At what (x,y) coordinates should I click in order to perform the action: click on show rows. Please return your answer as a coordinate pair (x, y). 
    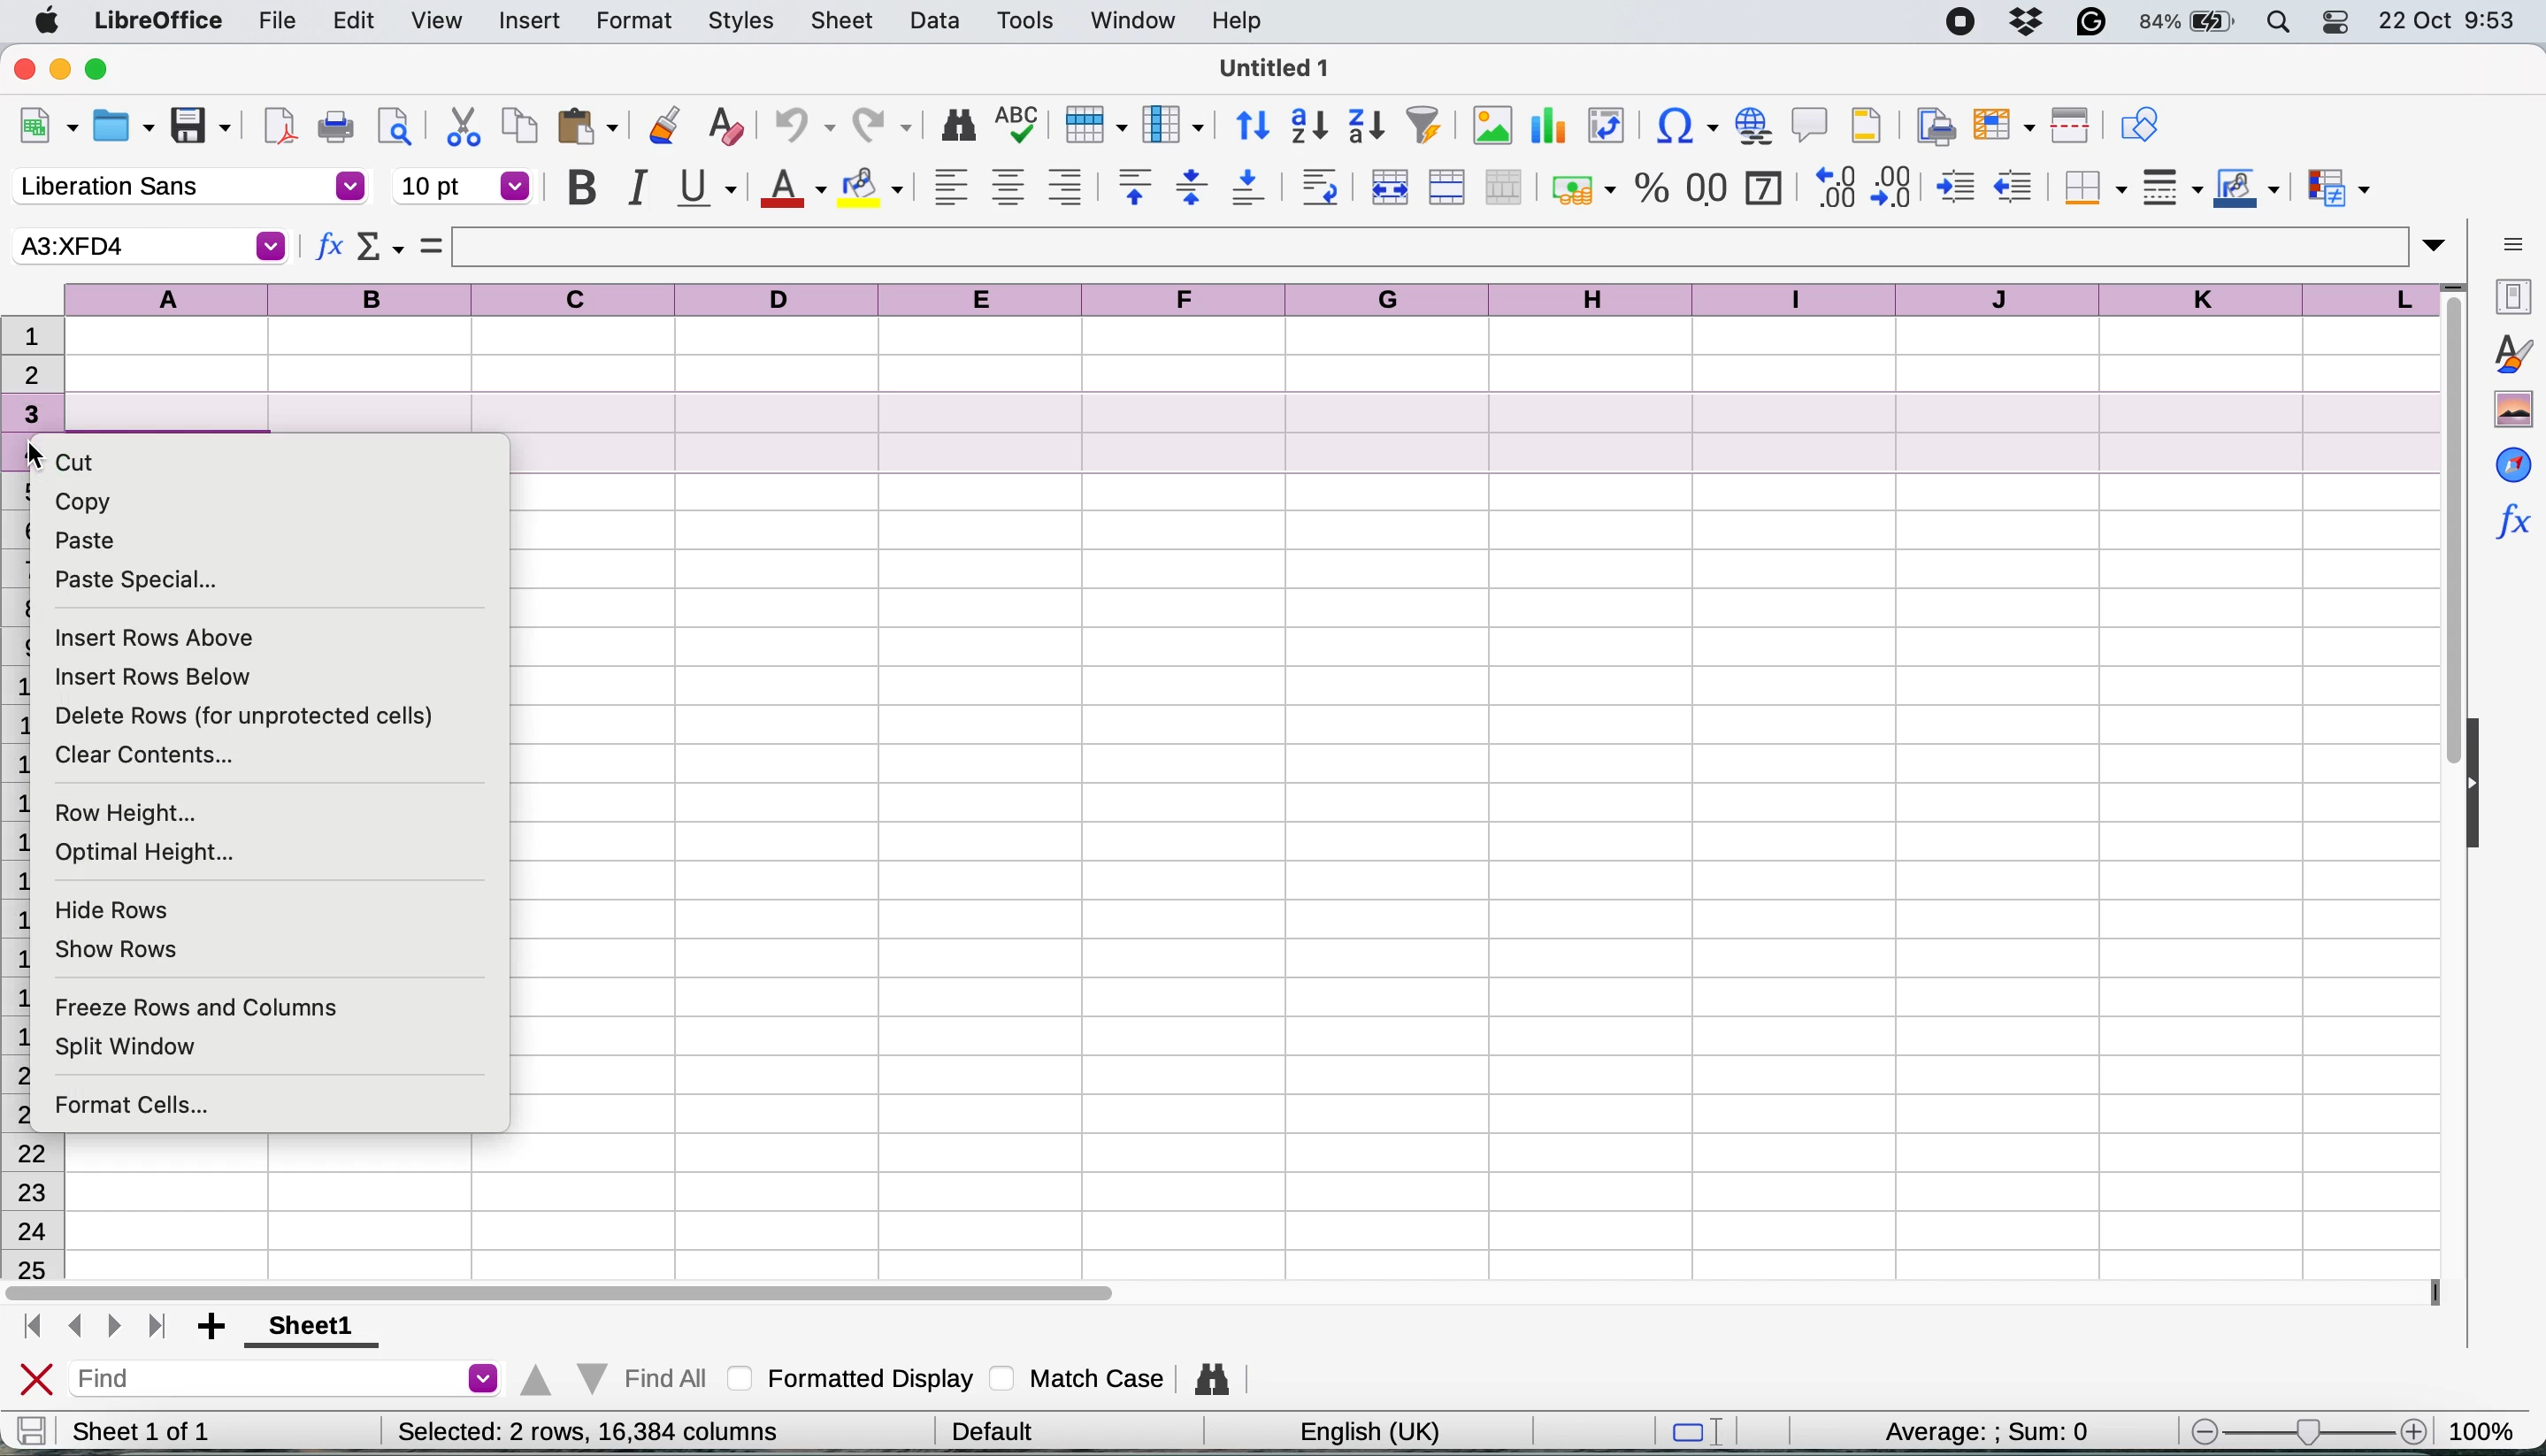
    Looking at the image, I should click on (117, 950).